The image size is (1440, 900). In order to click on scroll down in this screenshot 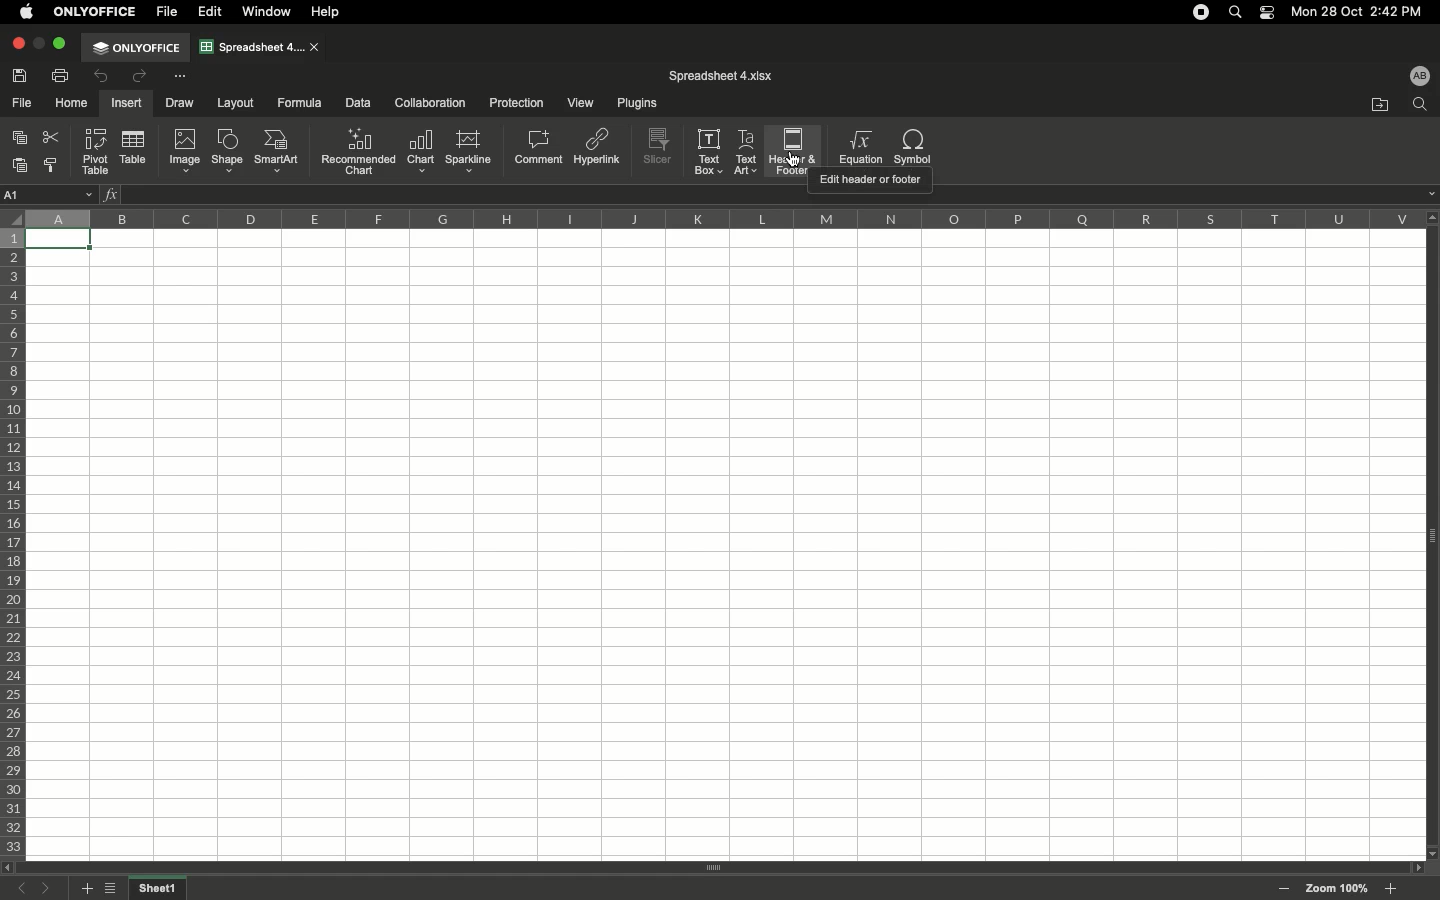, I will do `click(1431, 852)`.